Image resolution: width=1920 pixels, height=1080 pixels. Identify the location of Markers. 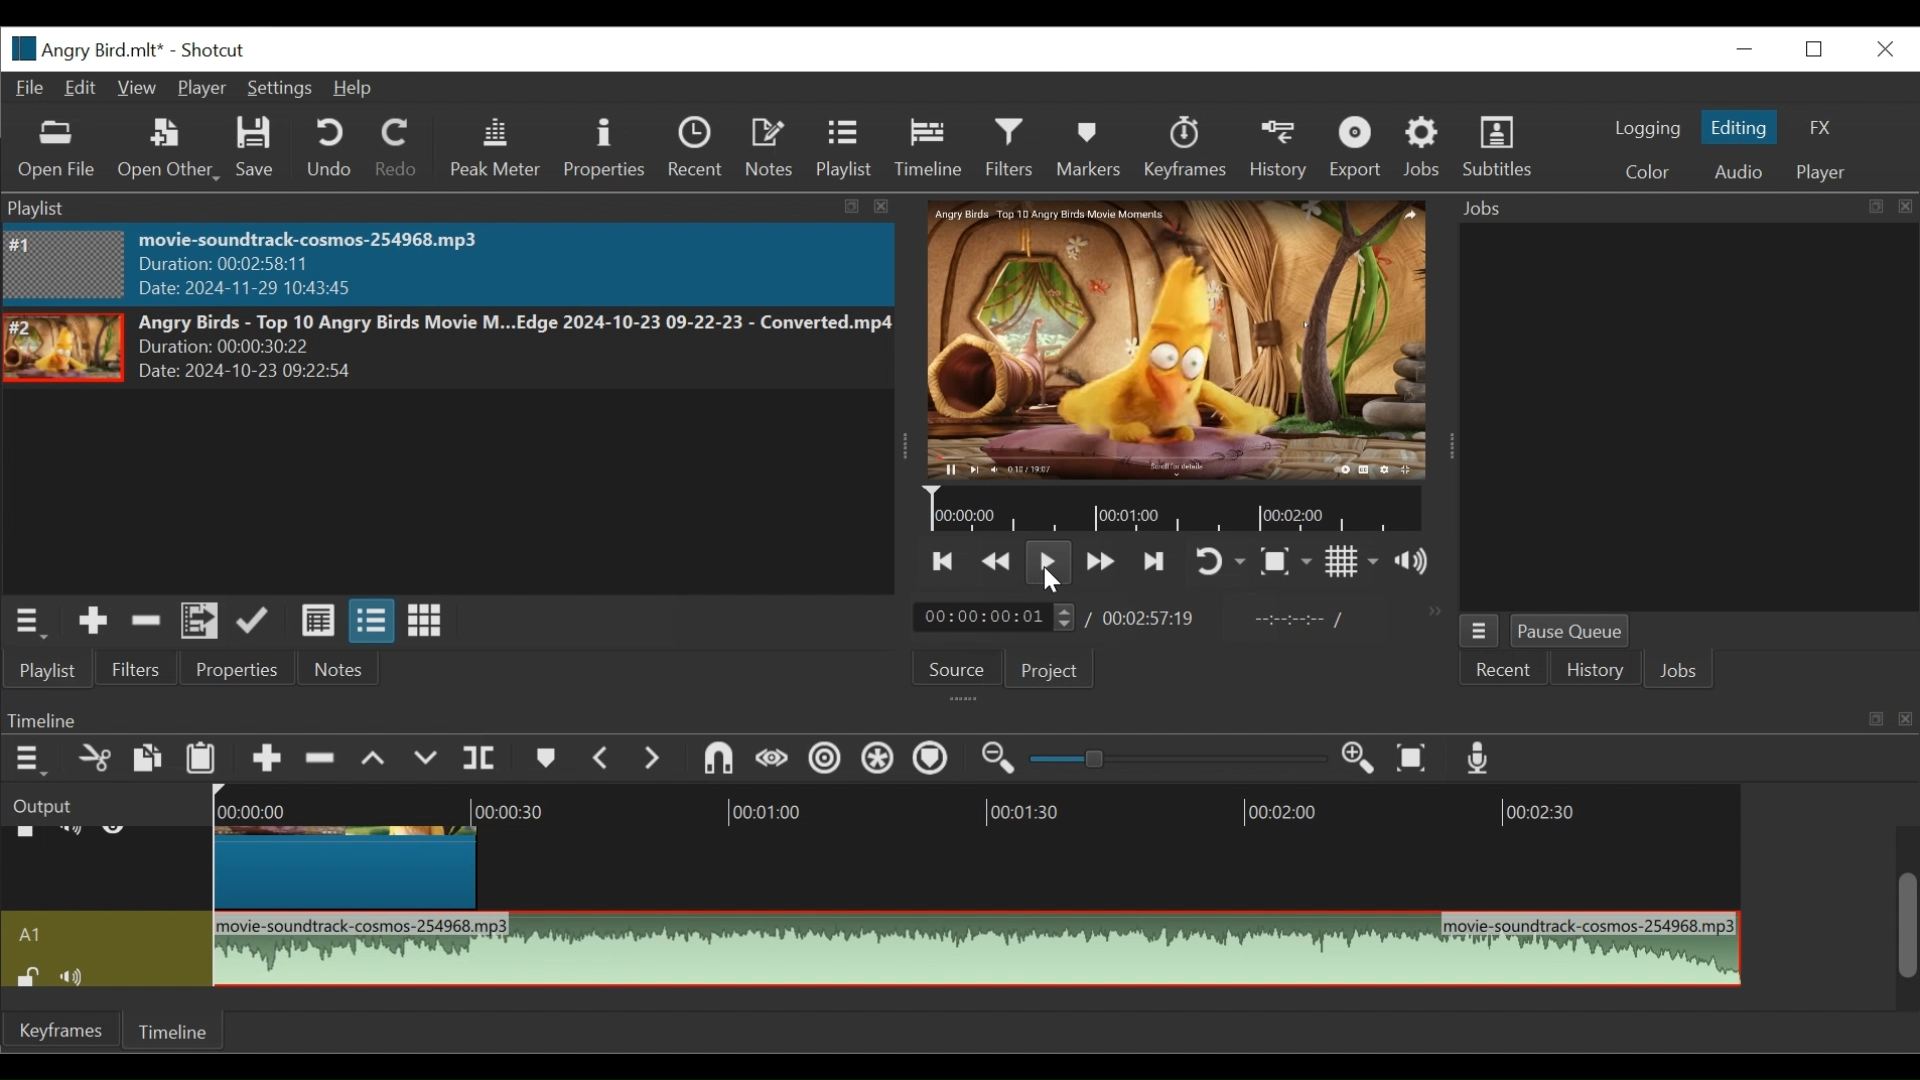
(543, 760).